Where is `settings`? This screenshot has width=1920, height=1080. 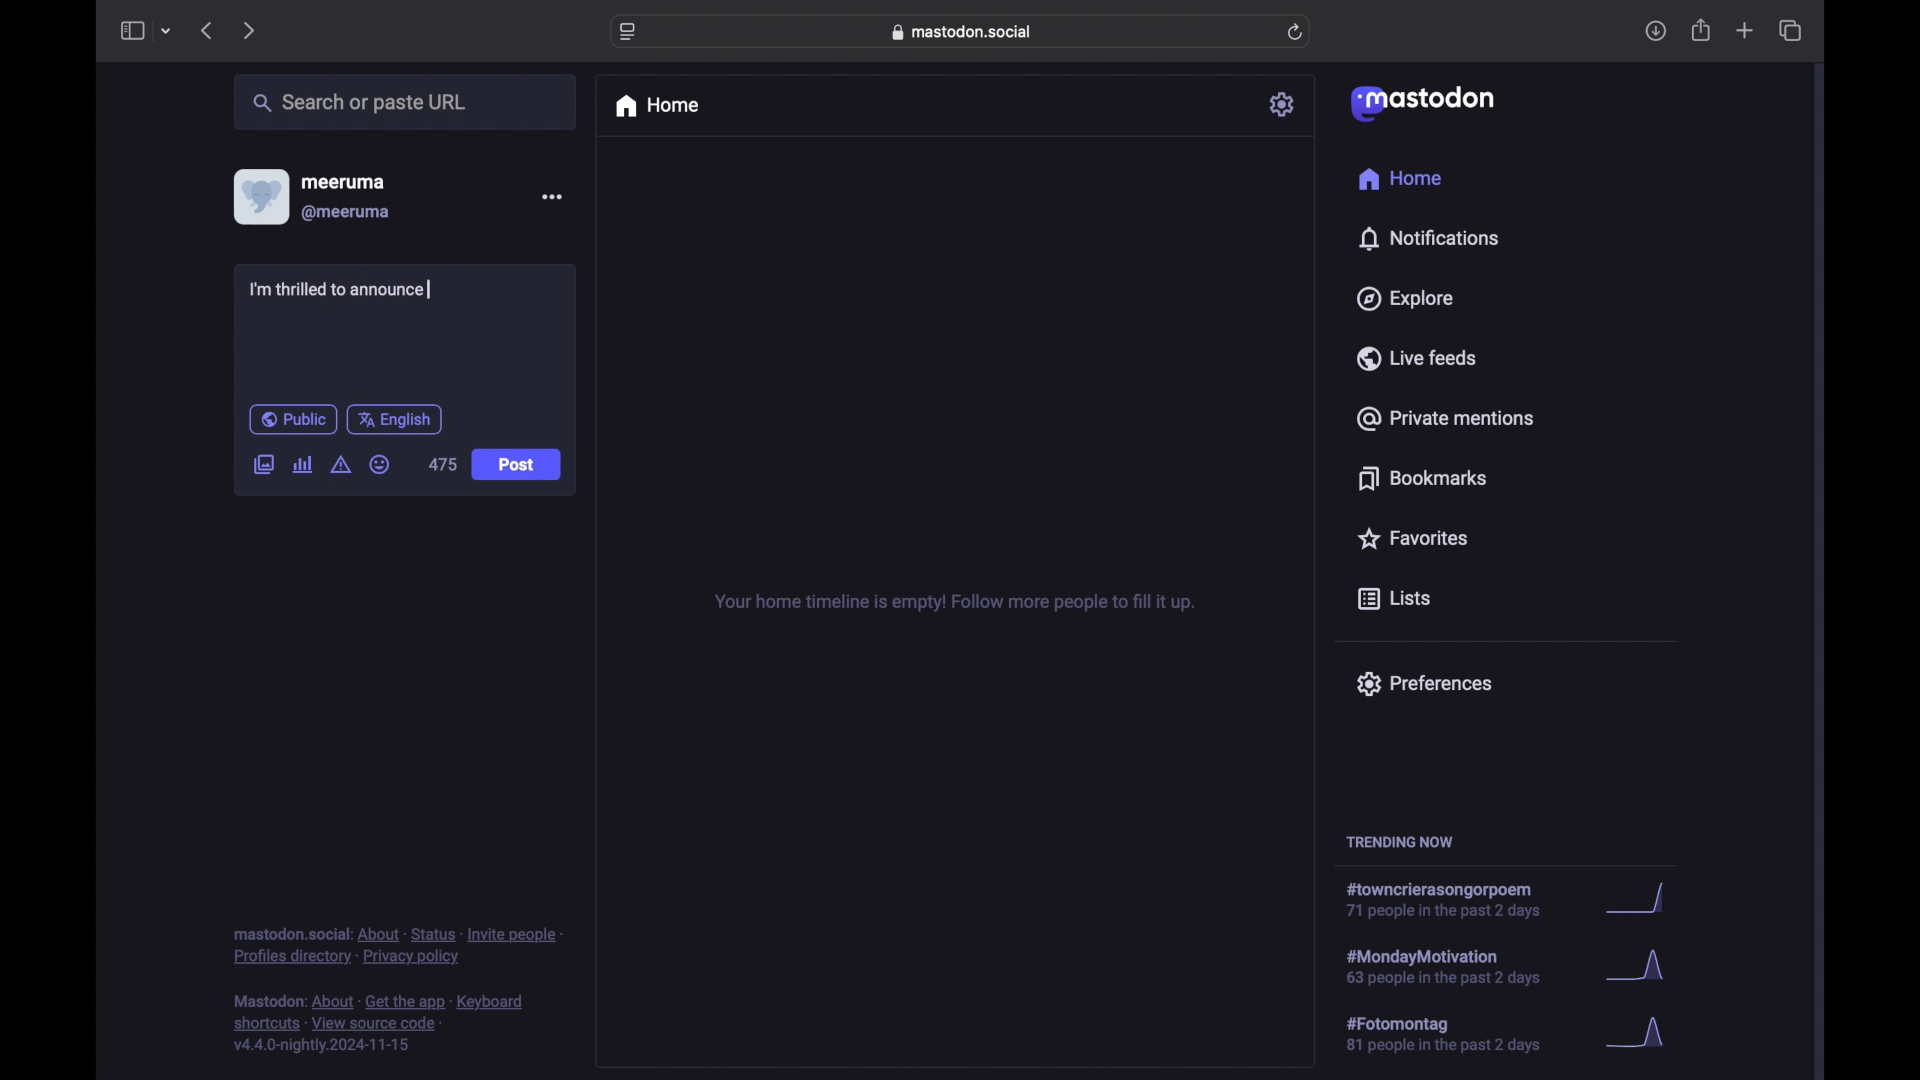
settings is located at coordinates (1283, 104).